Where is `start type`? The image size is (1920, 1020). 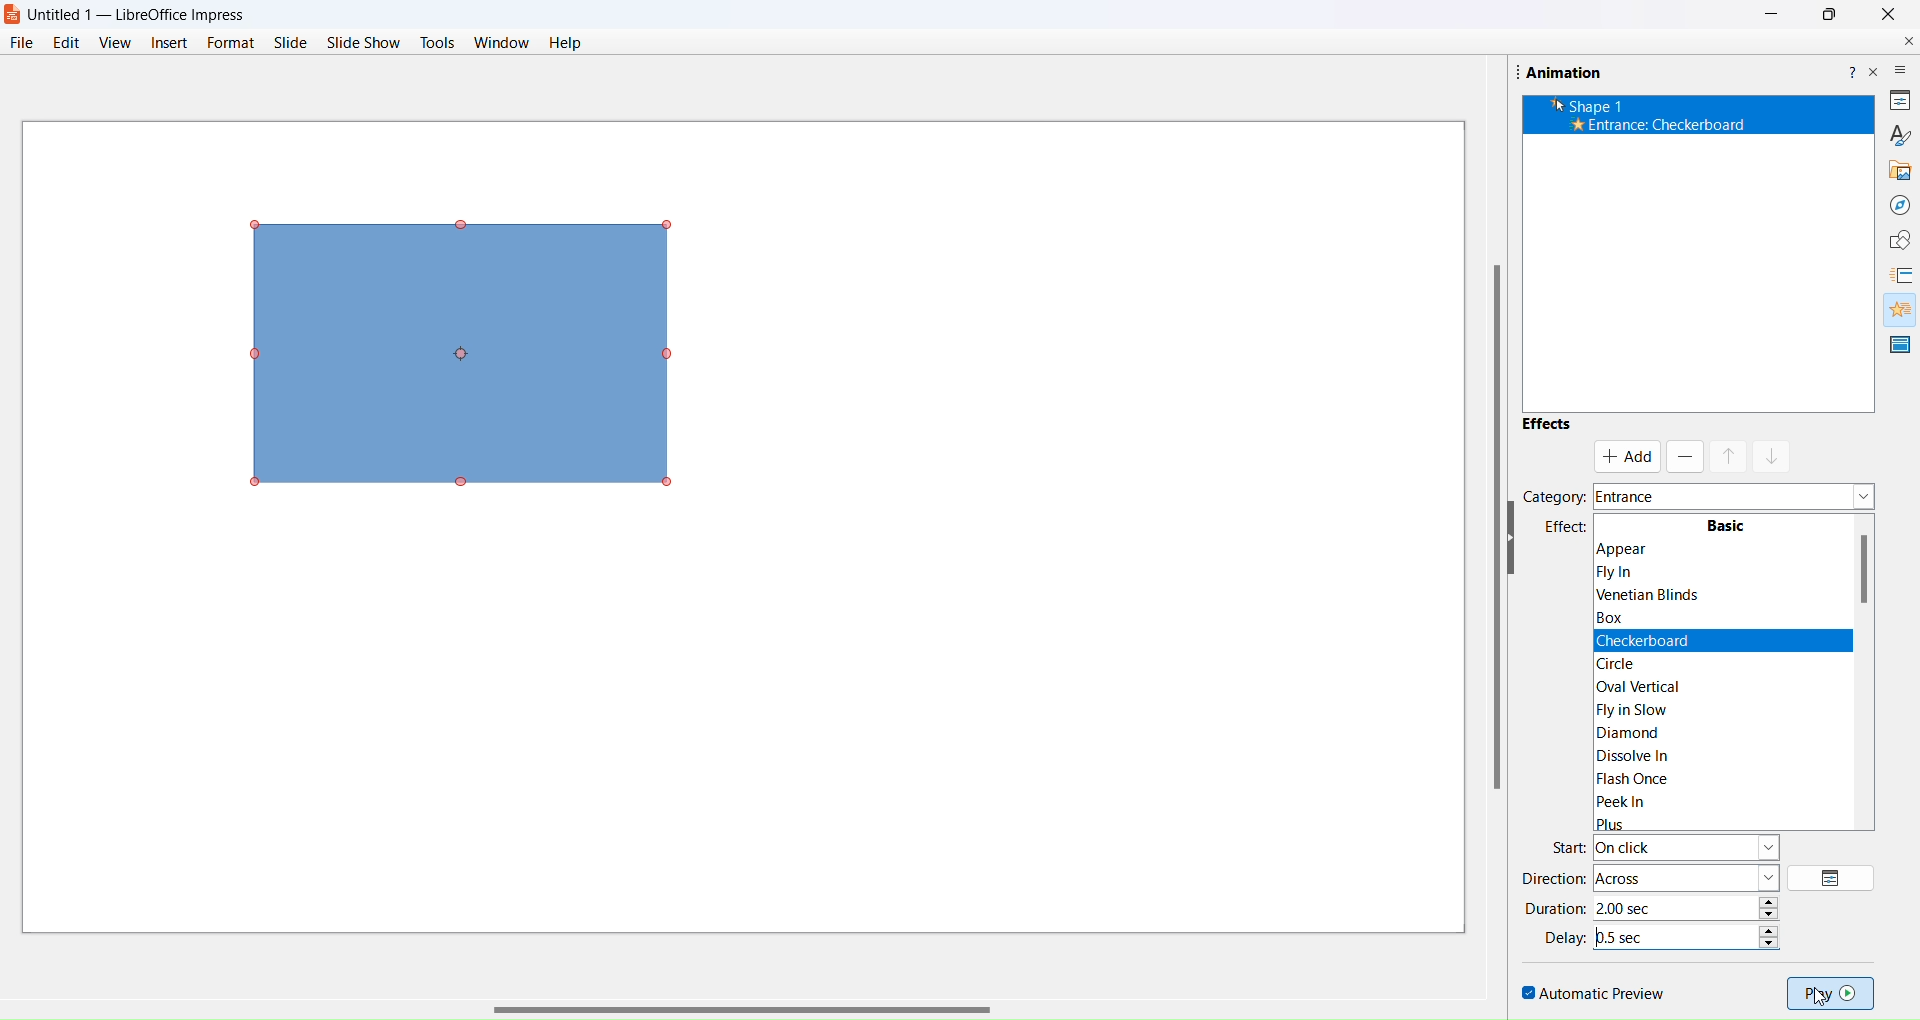
start type is located at coordinates (1691, 847).